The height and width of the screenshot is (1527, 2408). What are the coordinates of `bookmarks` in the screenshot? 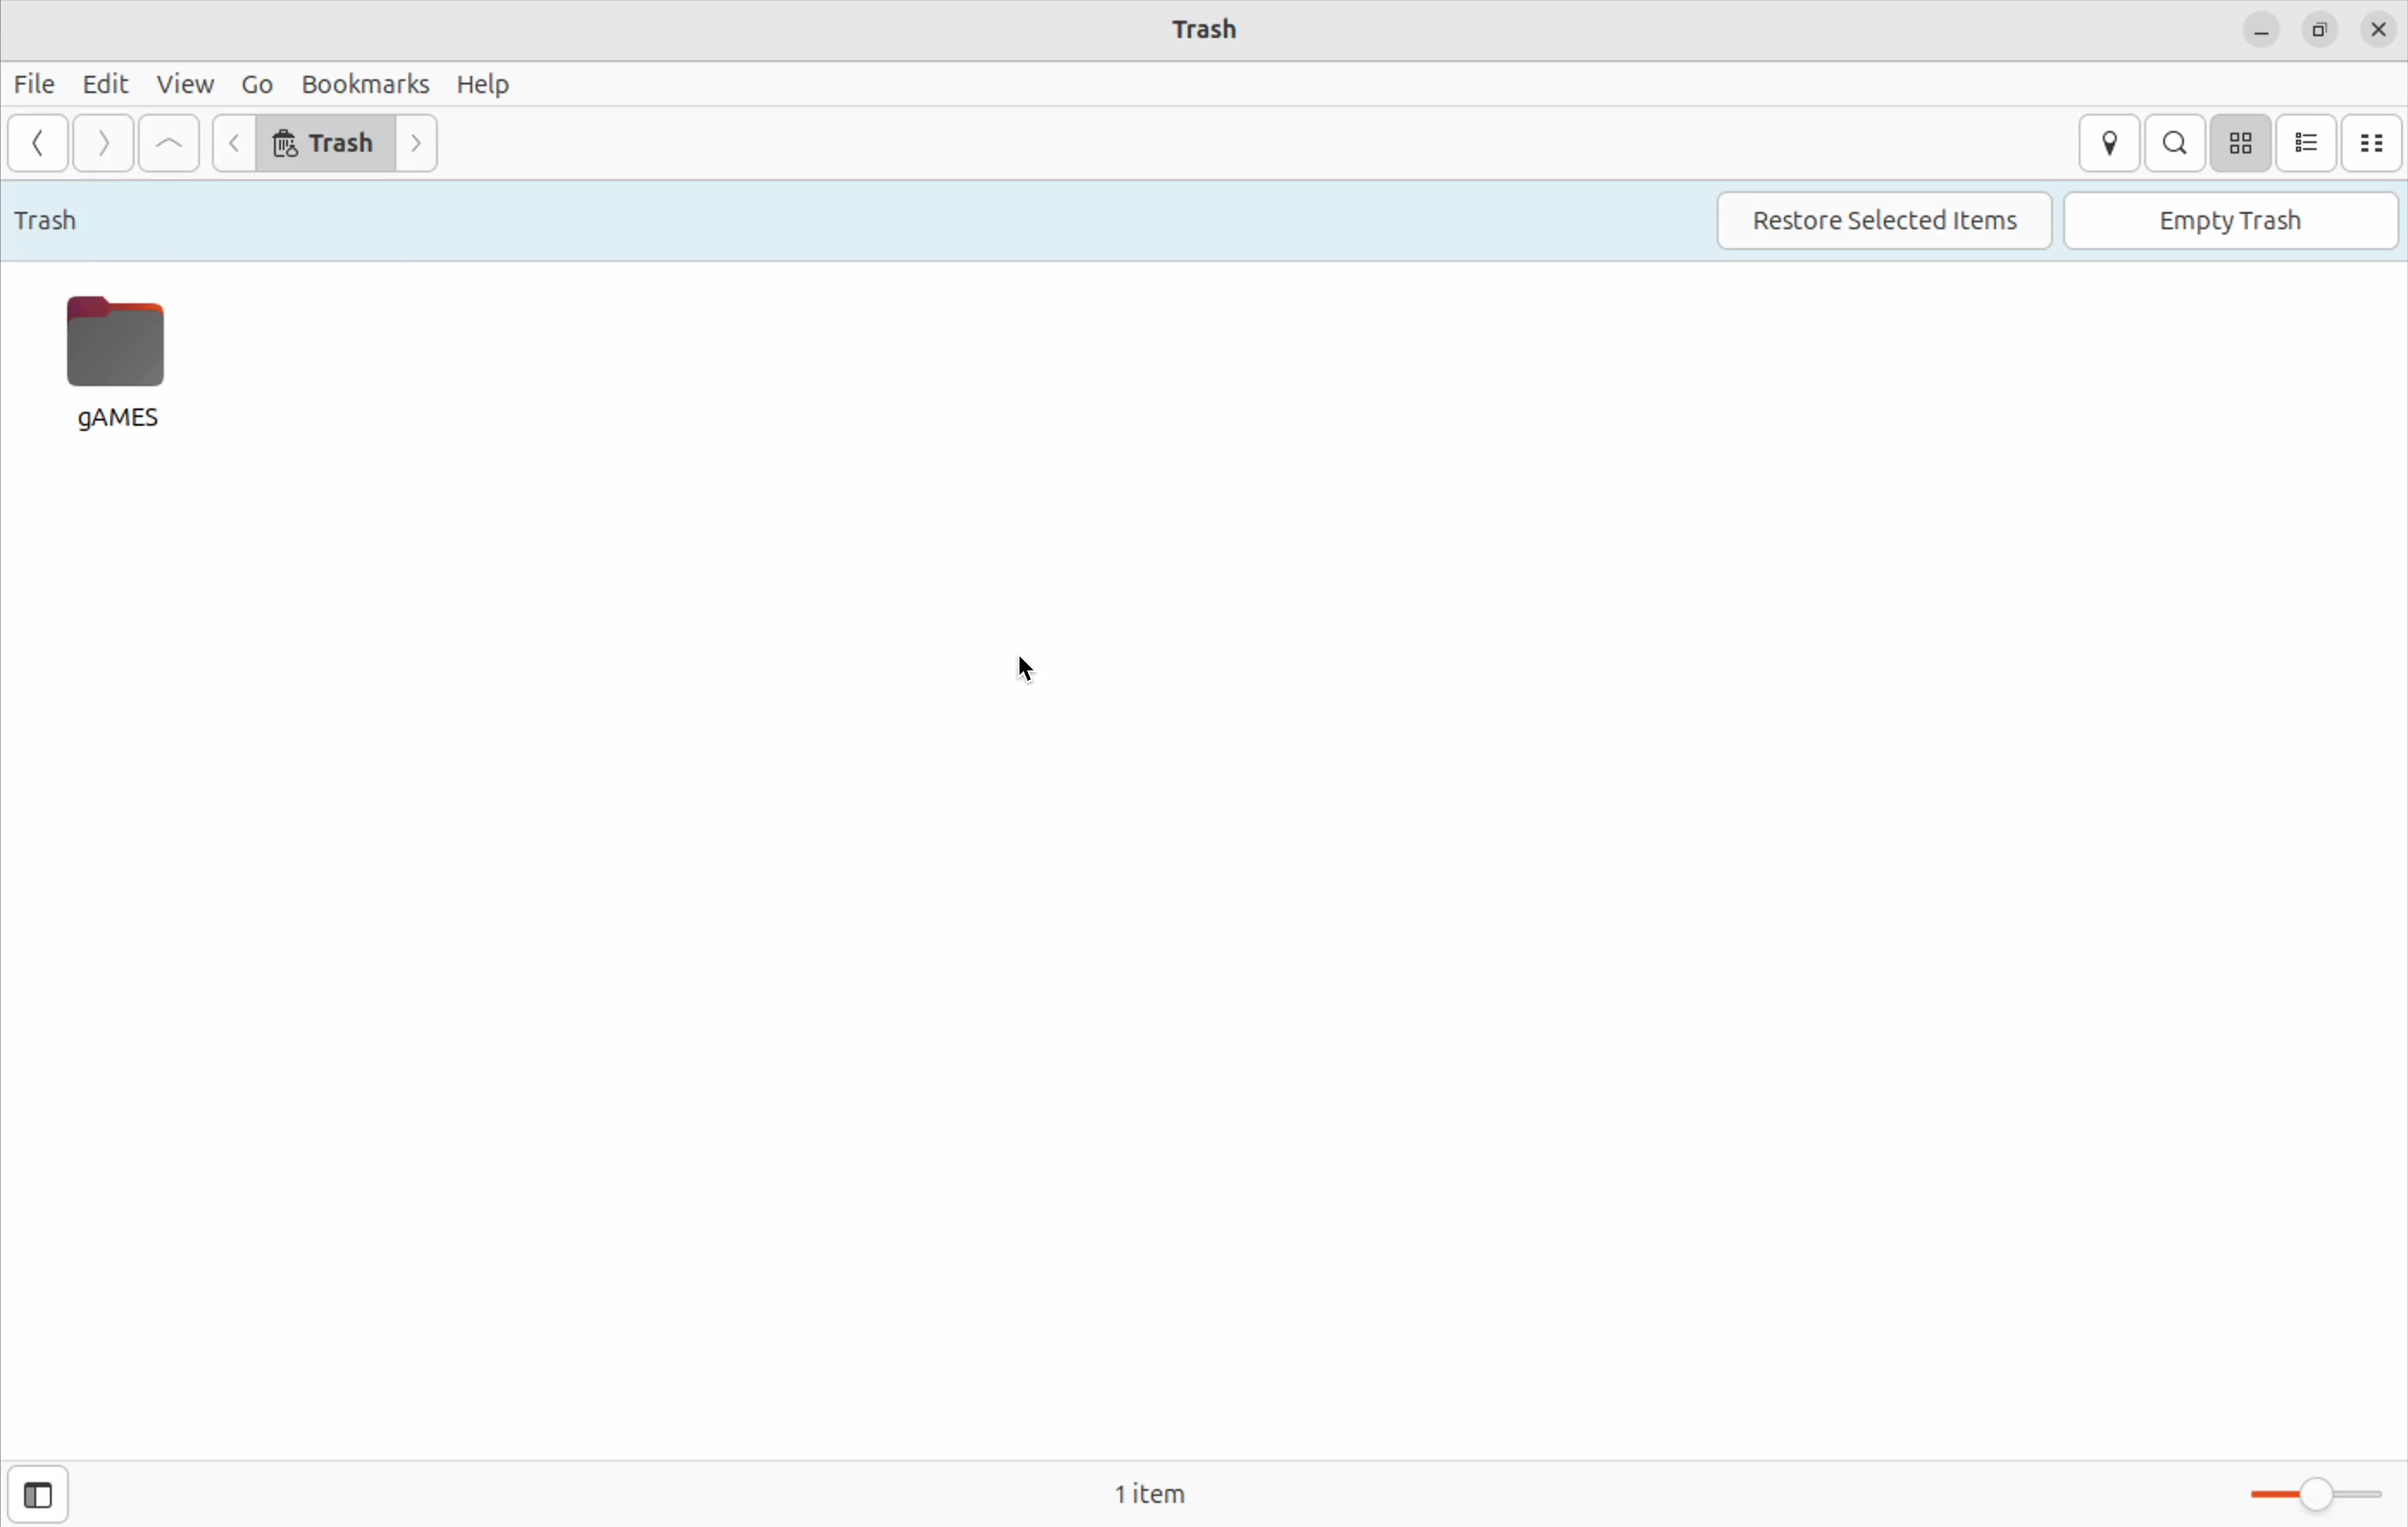 It's located at (366, 81).